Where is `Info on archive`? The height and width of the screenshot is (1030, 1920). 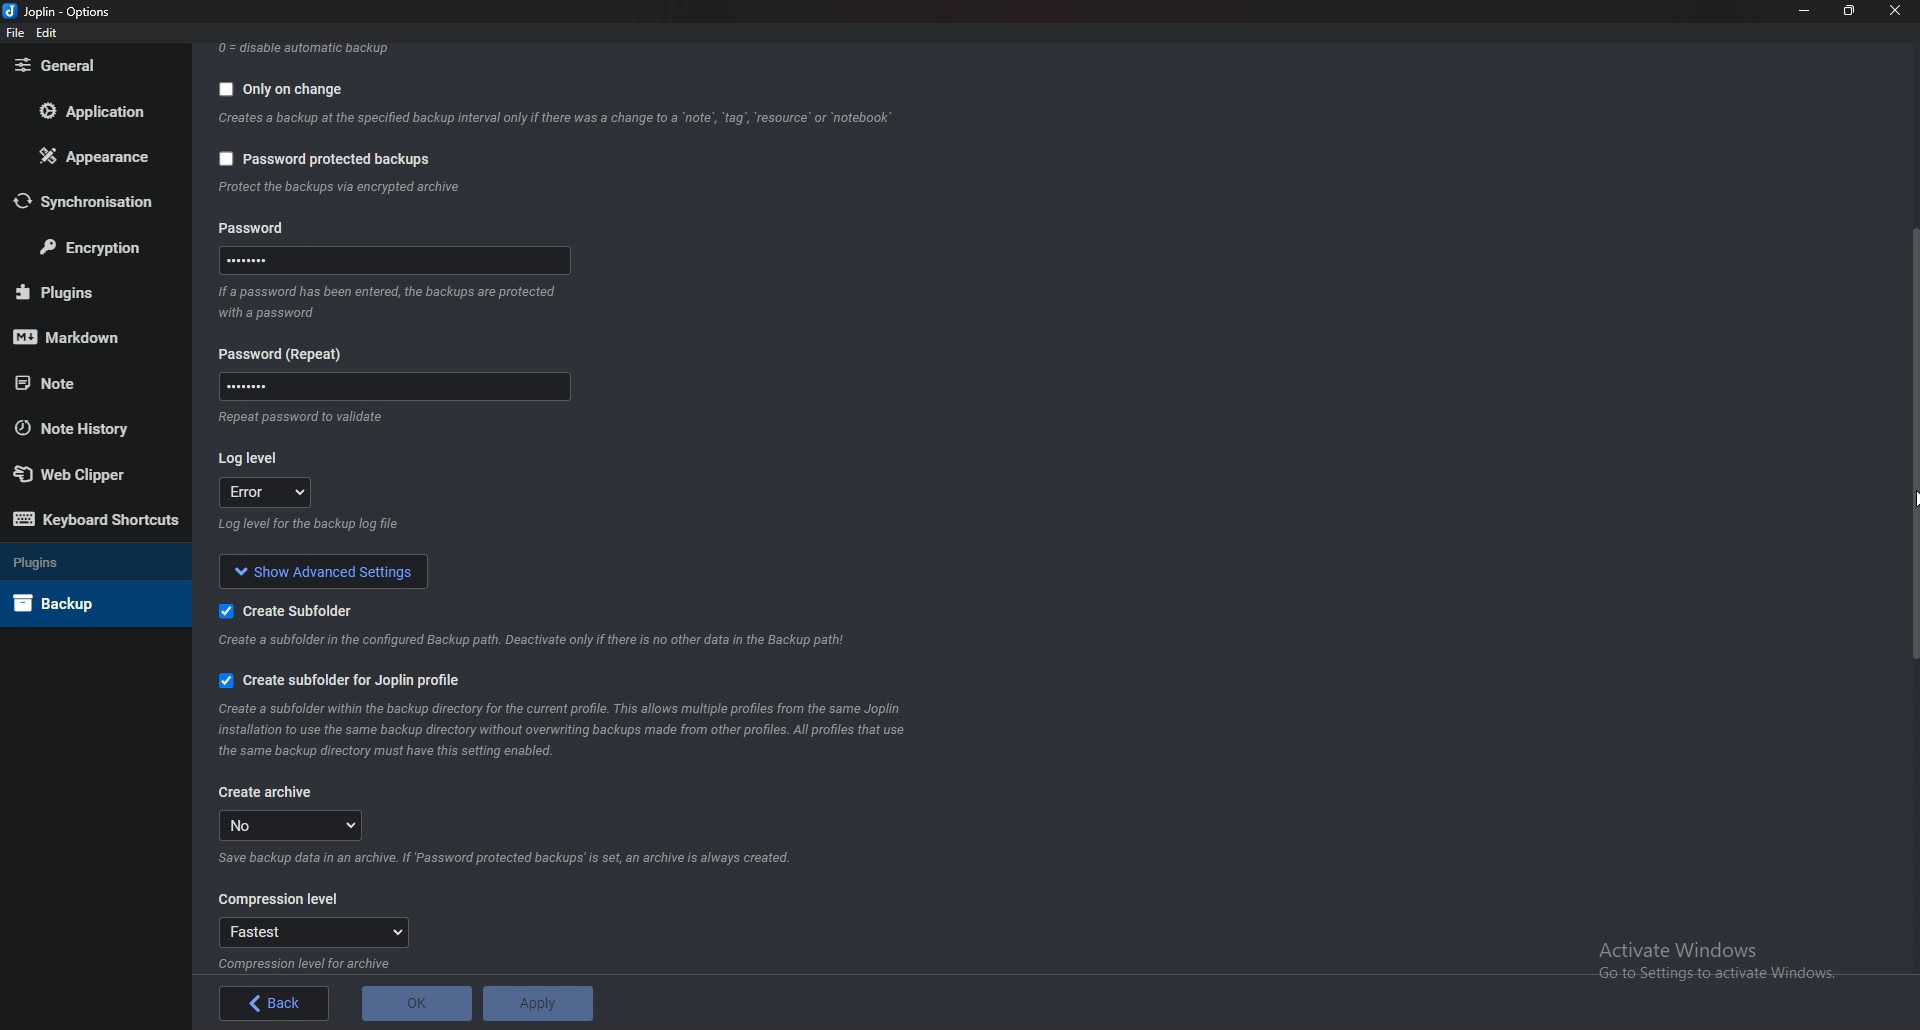 Info on archive is located at coordinates (511, 856).